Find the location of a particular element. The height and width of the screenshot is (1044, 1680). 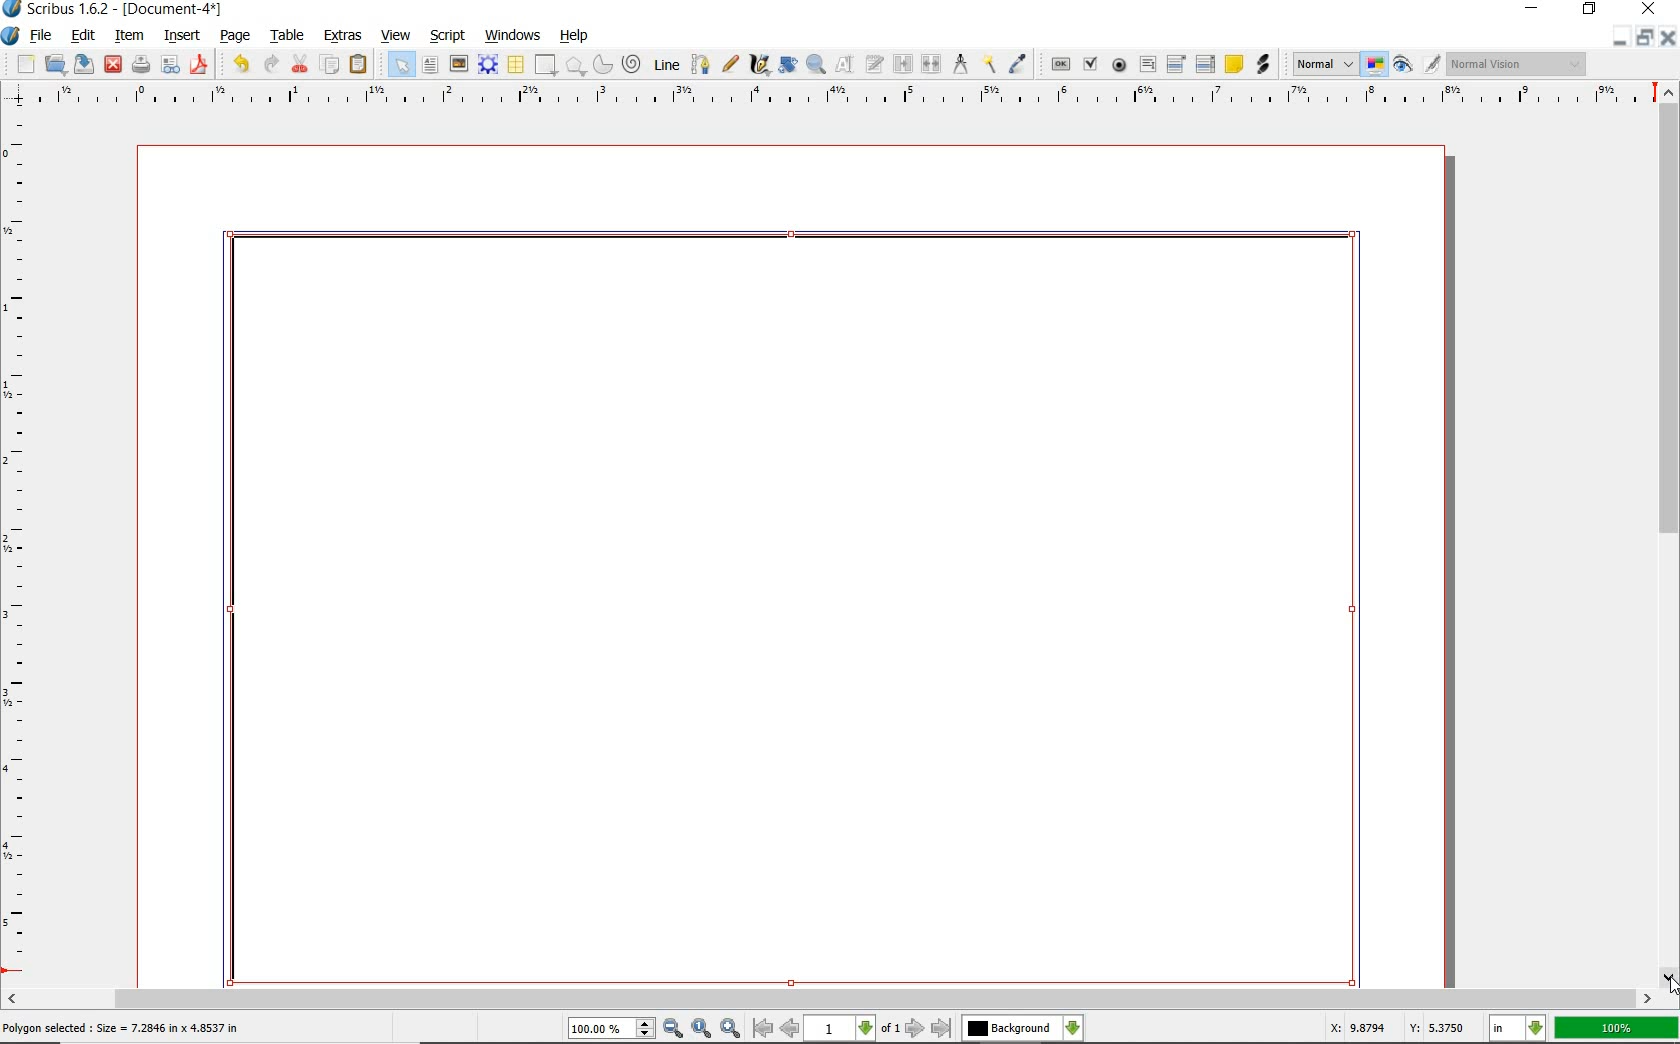

close is located at coordinates (1669, 37).